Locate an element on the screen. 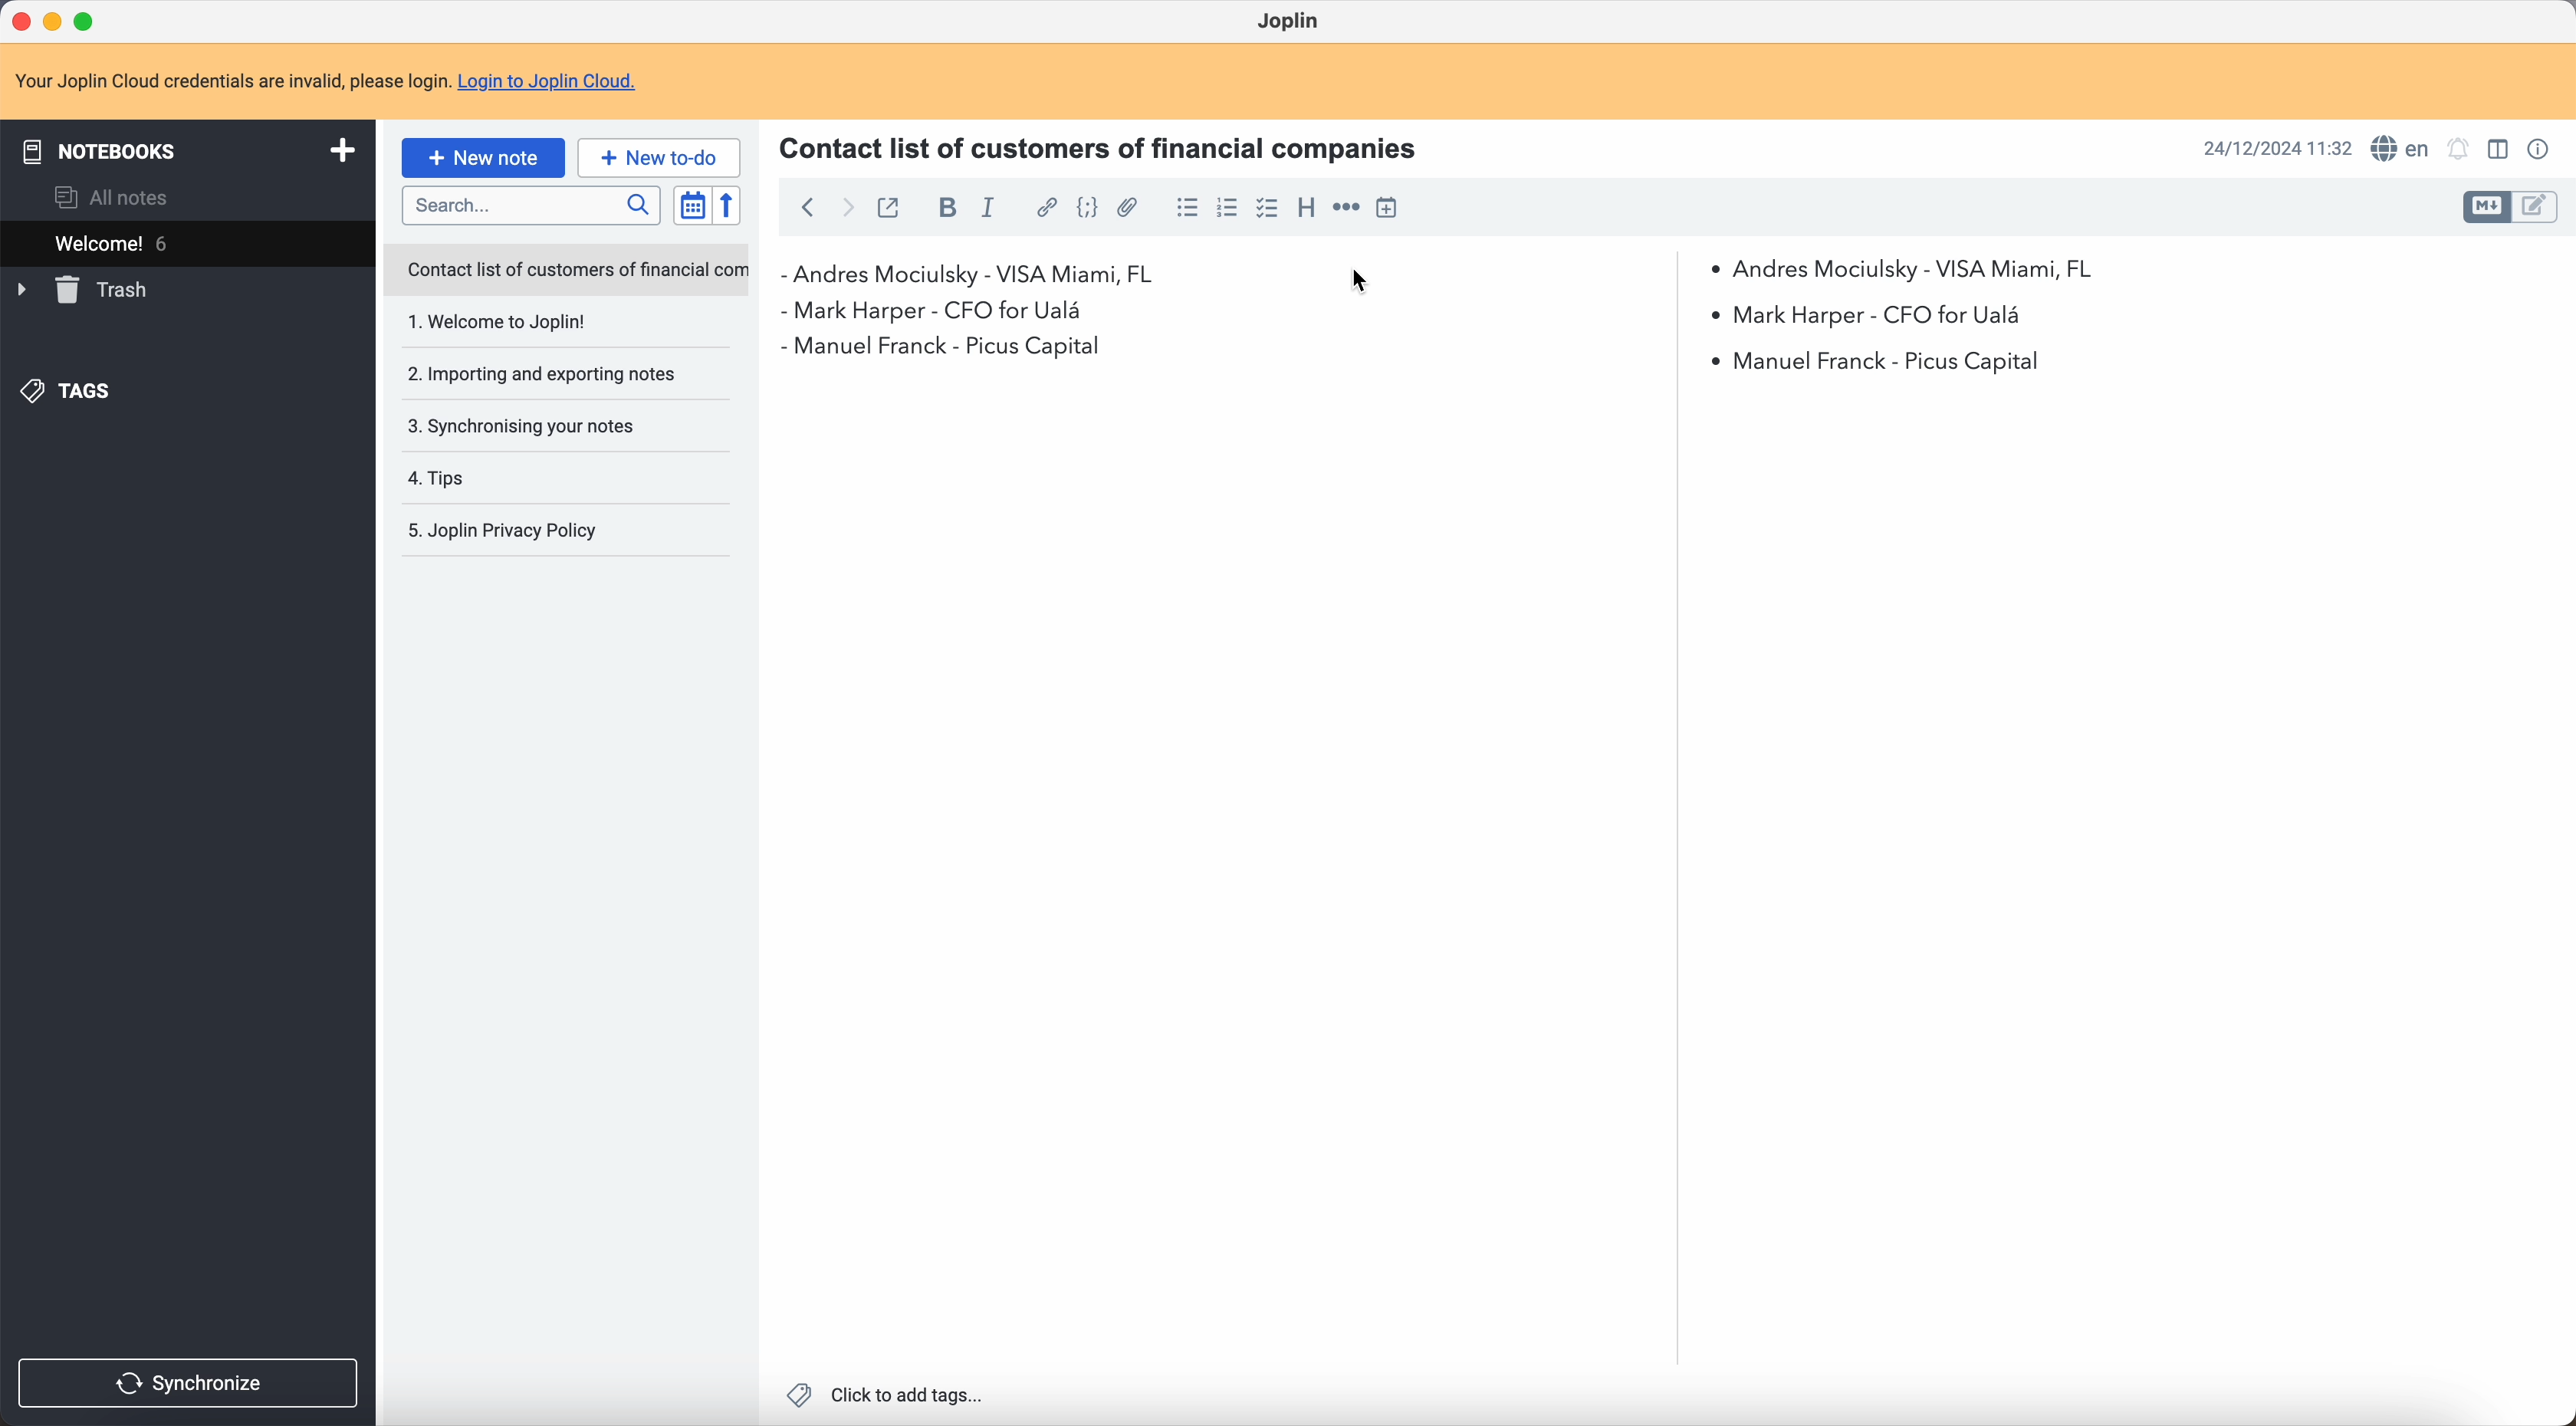 Image resolution: width=2576 pixels, height=1426 pixels. close Joplin is located at coordinates (19, 19).